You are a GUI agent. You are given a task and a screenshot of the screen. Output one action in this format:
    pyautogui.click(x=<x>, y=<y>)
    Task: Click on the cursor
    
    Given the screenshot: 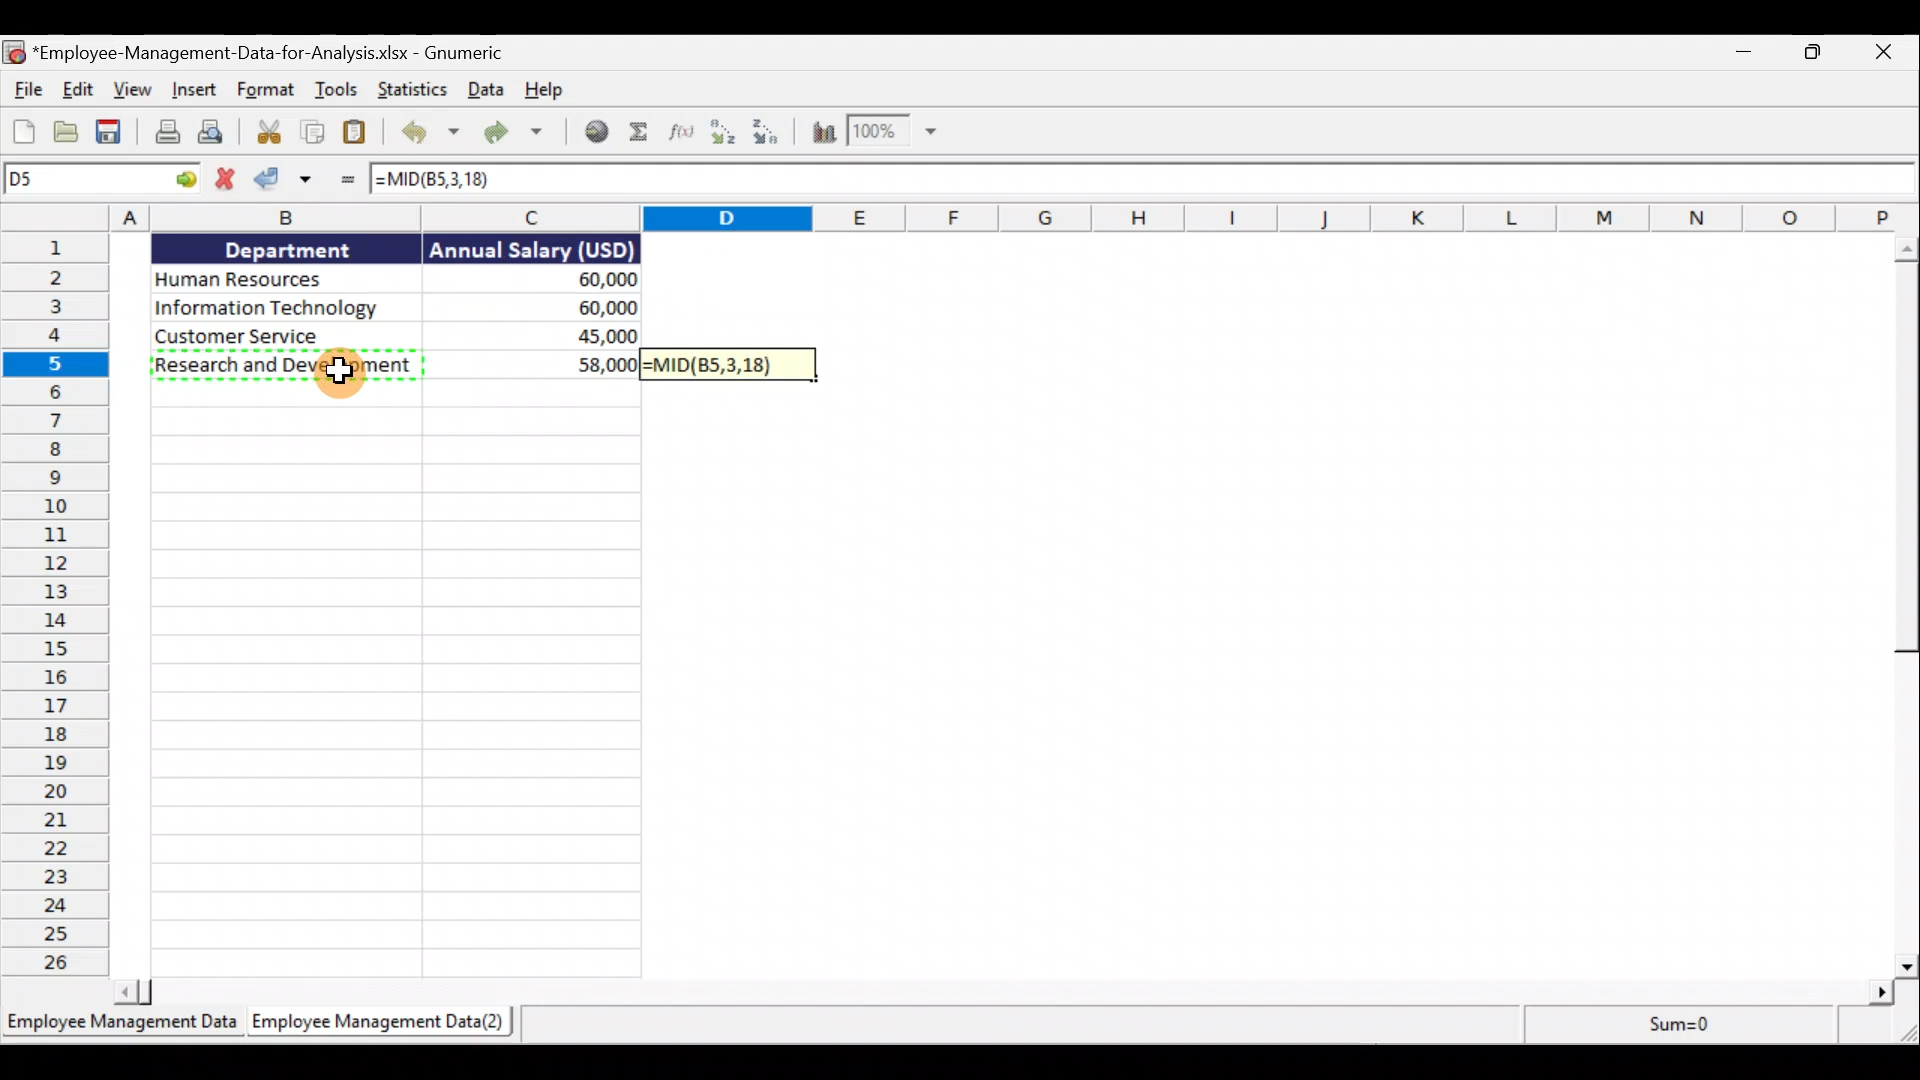 What is the action you would take?
    pyautogui.click(x=343, y=366)
    